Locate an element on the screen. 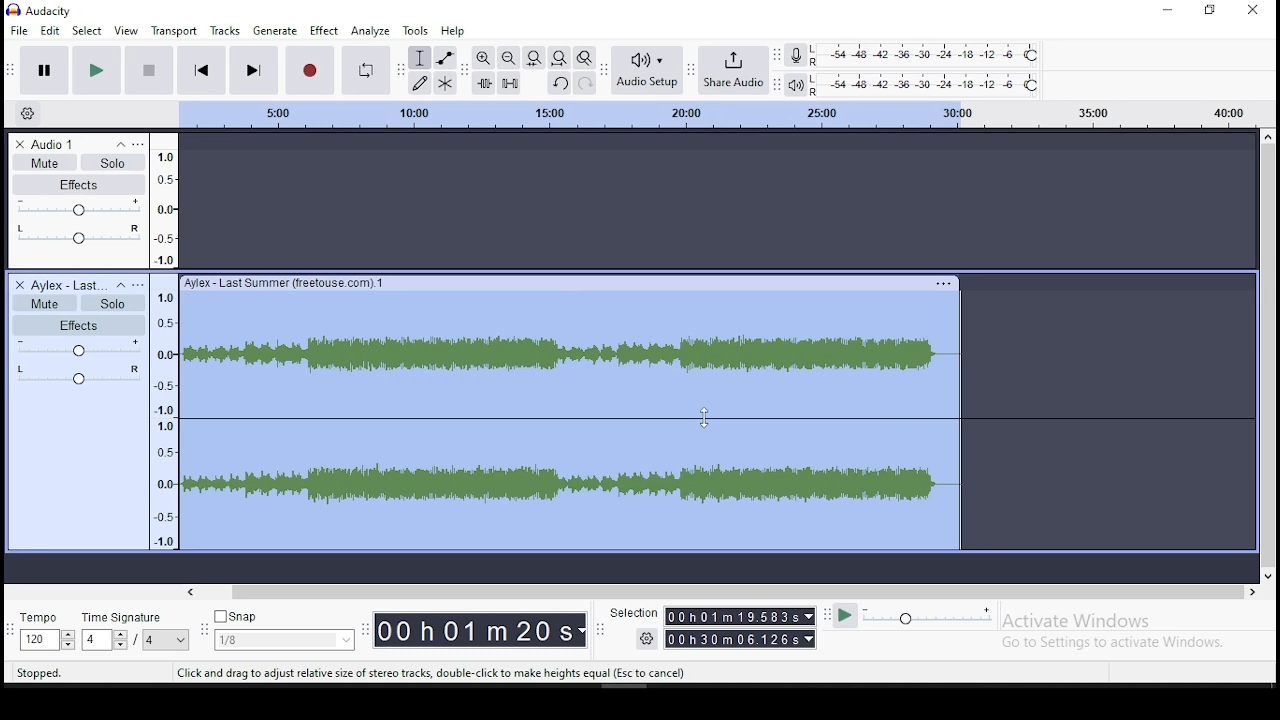 This screenshot has width=1280, height=720. scale is located at coordinates (715, 115).